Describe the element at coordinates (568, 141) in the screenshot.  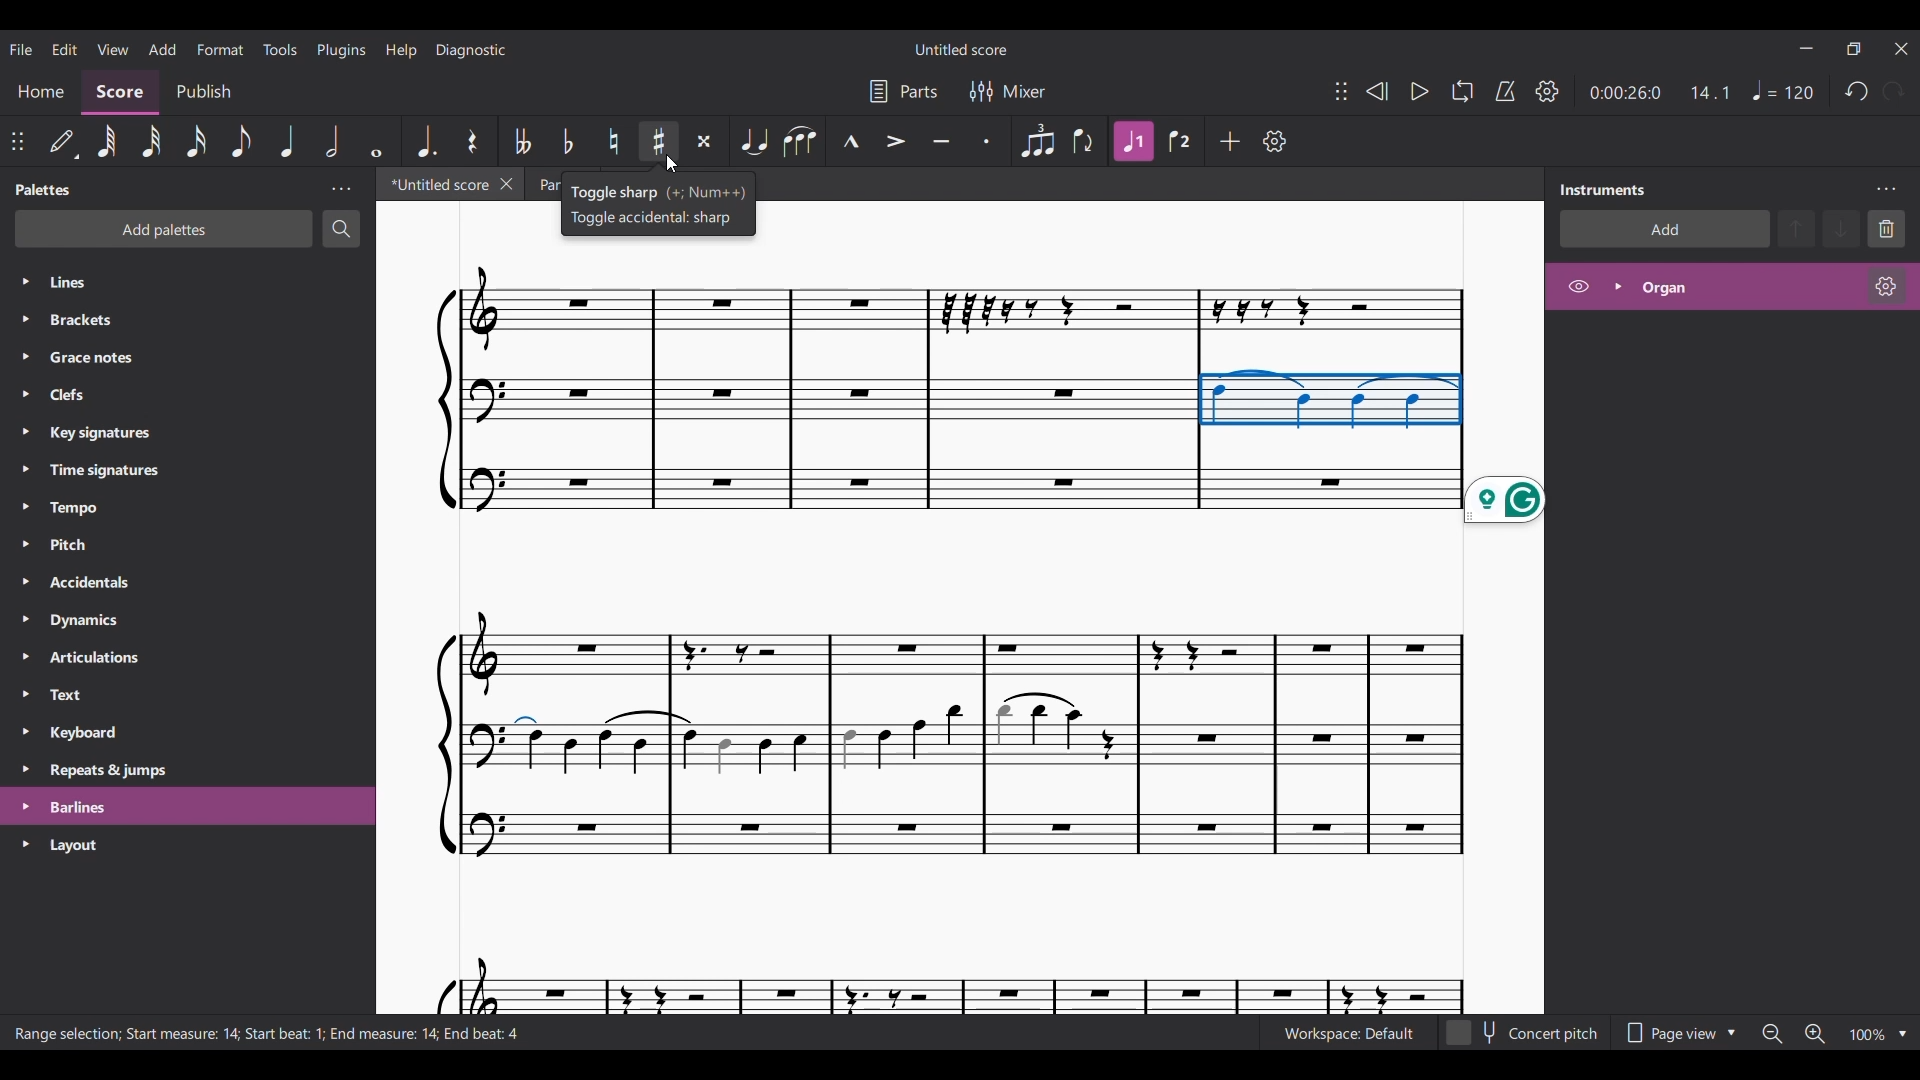
I see `Toggle flat` at that location.